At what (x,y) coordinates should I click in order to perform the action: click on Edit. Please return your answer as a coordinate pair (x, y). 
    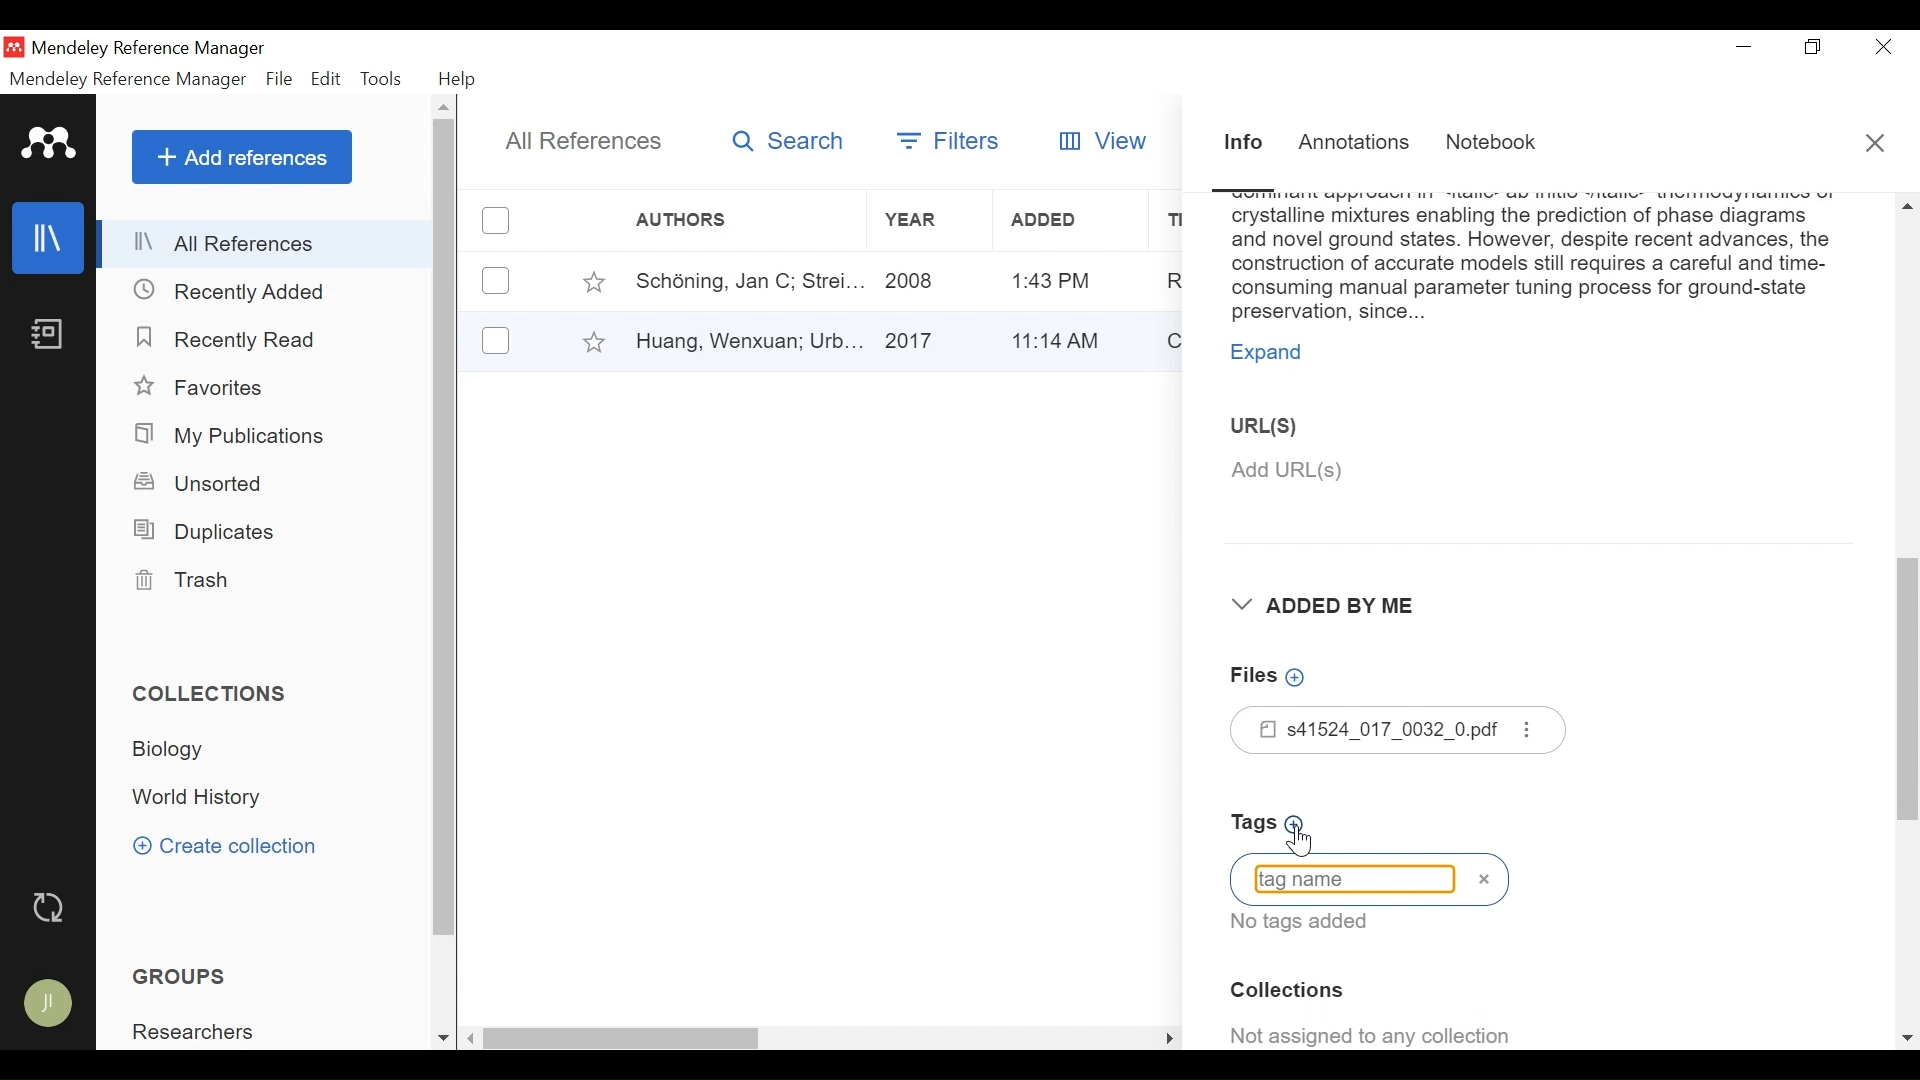
    Looking at the image, I should click on (326, 79).